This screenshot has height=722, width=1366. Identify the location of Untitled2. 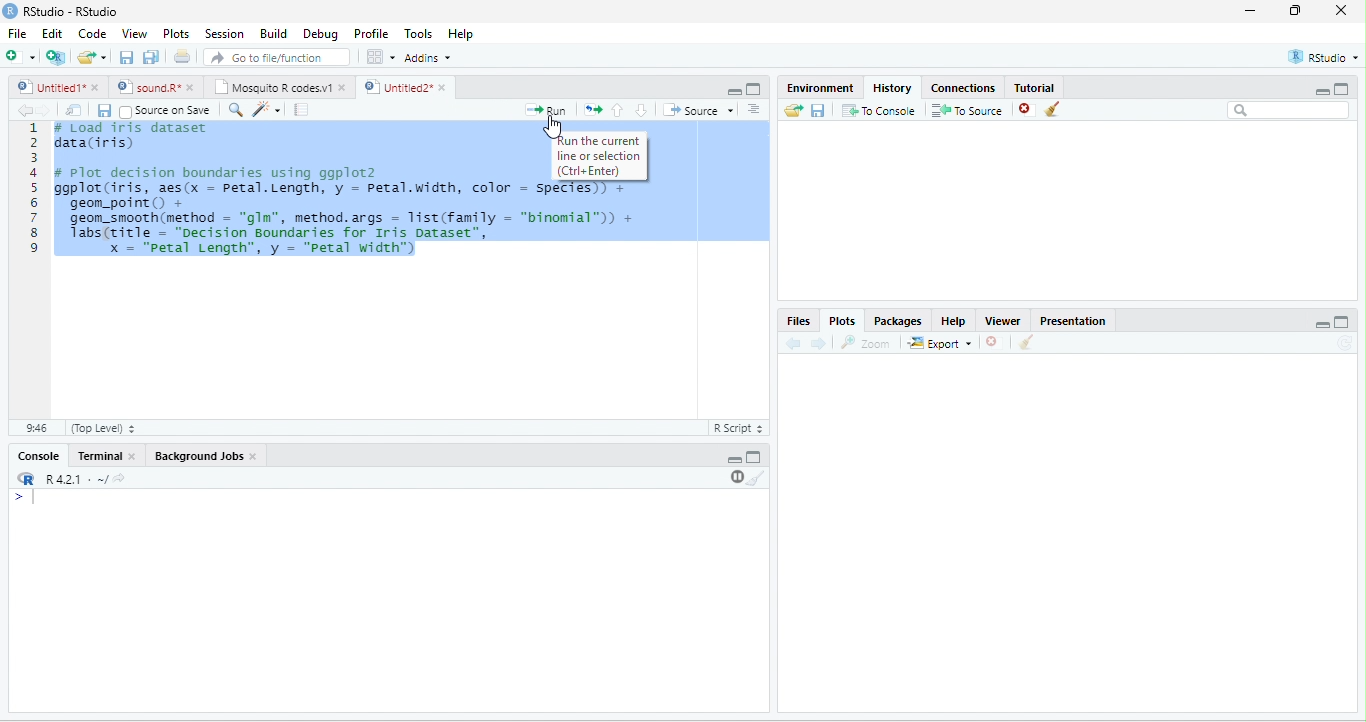
(396, 87).